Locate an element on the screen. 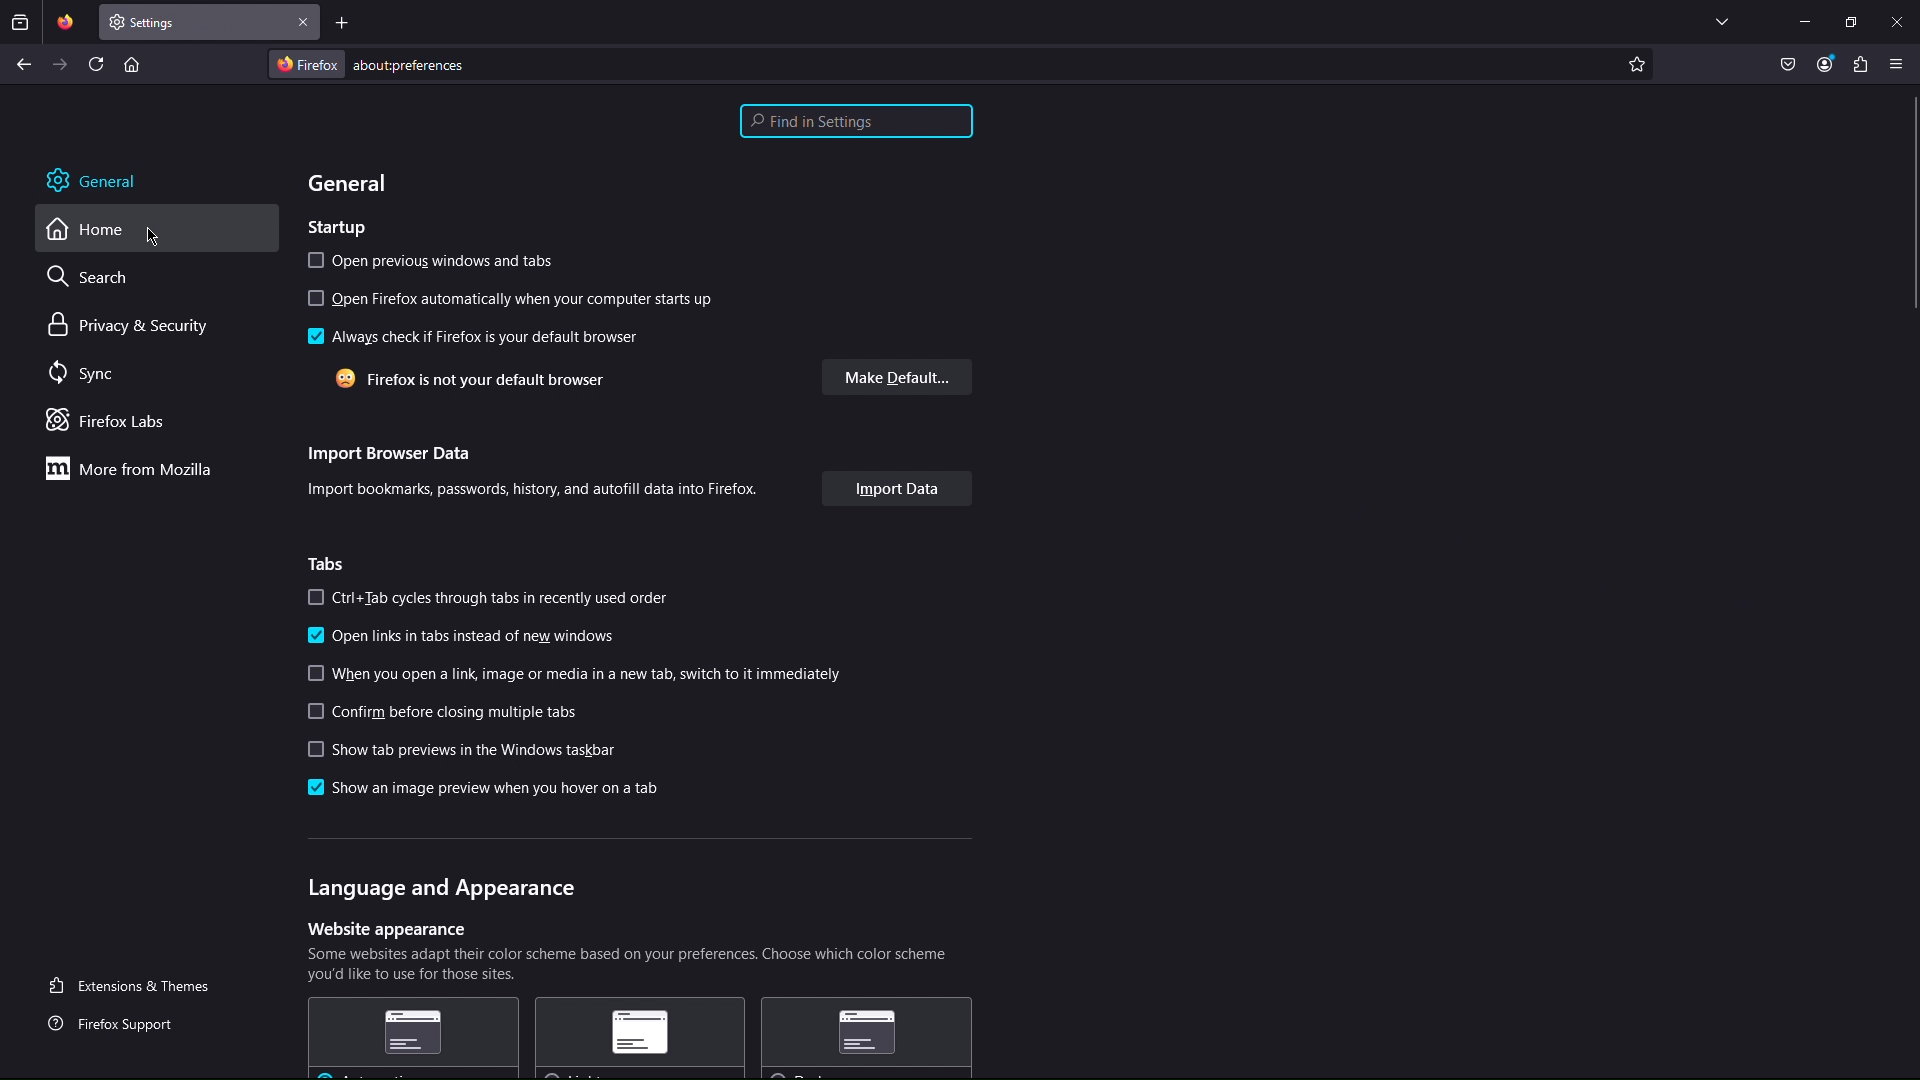 Image resolution: width=1920 pixels, height=1080 pixels. Search bar is located at coordinates (856, 121).